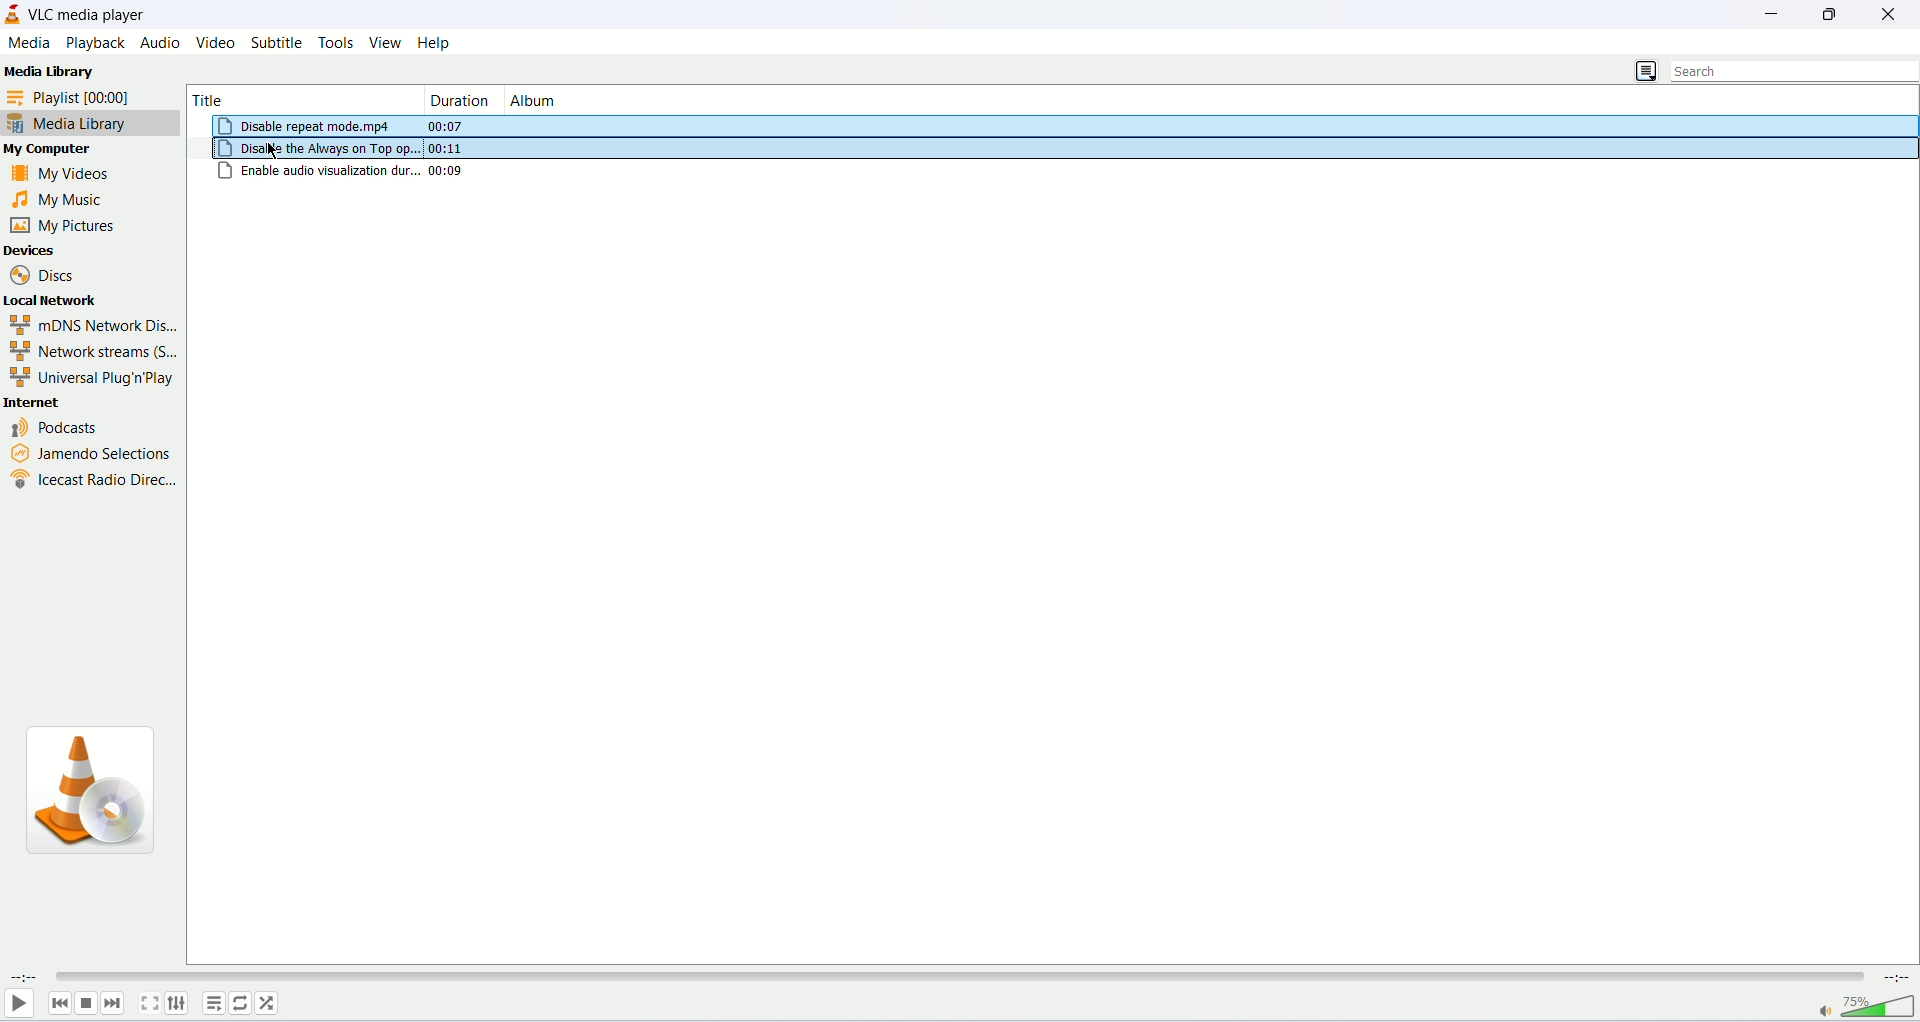 This screenshot has height=1022, width=1920. Describe the element at coordinates (956, 978) in the screenshot. I see `progress bar` at that location.